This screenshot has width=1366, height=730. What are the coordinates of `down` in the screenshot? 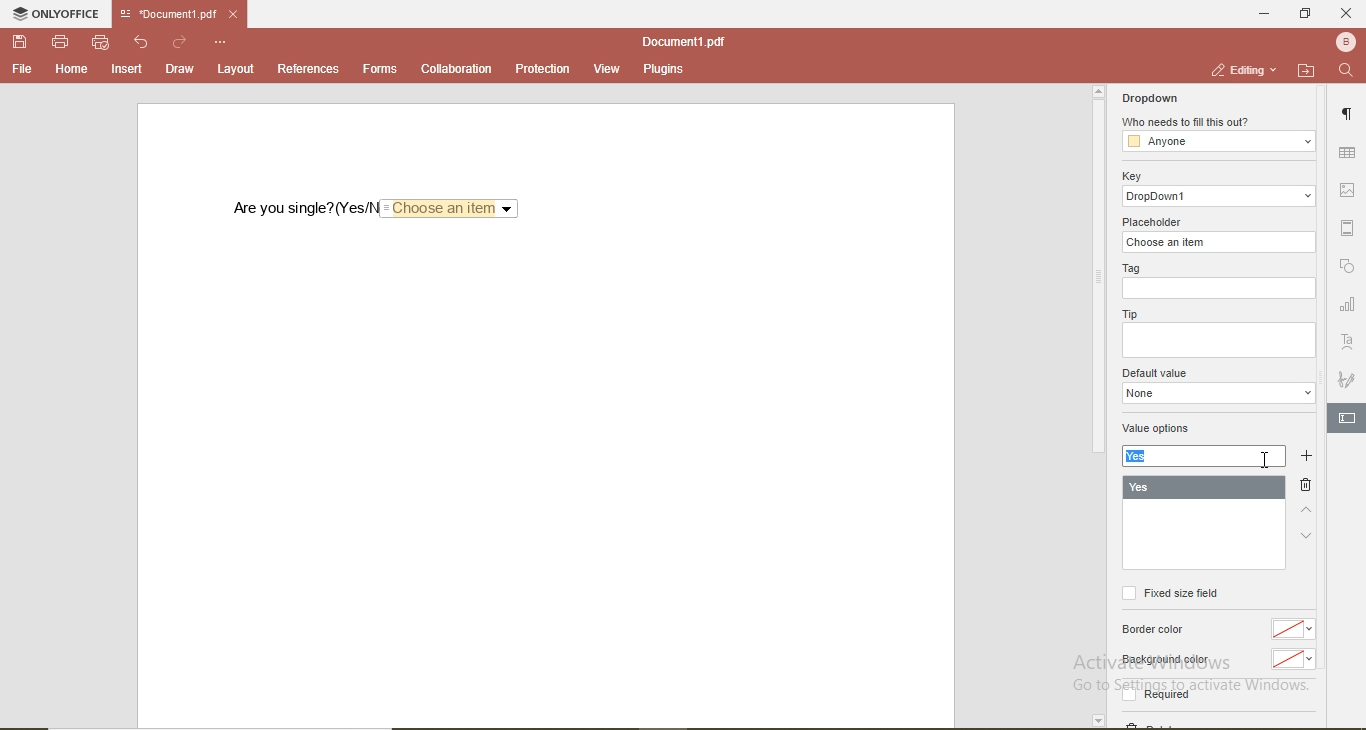 It's located at (1304, 541).